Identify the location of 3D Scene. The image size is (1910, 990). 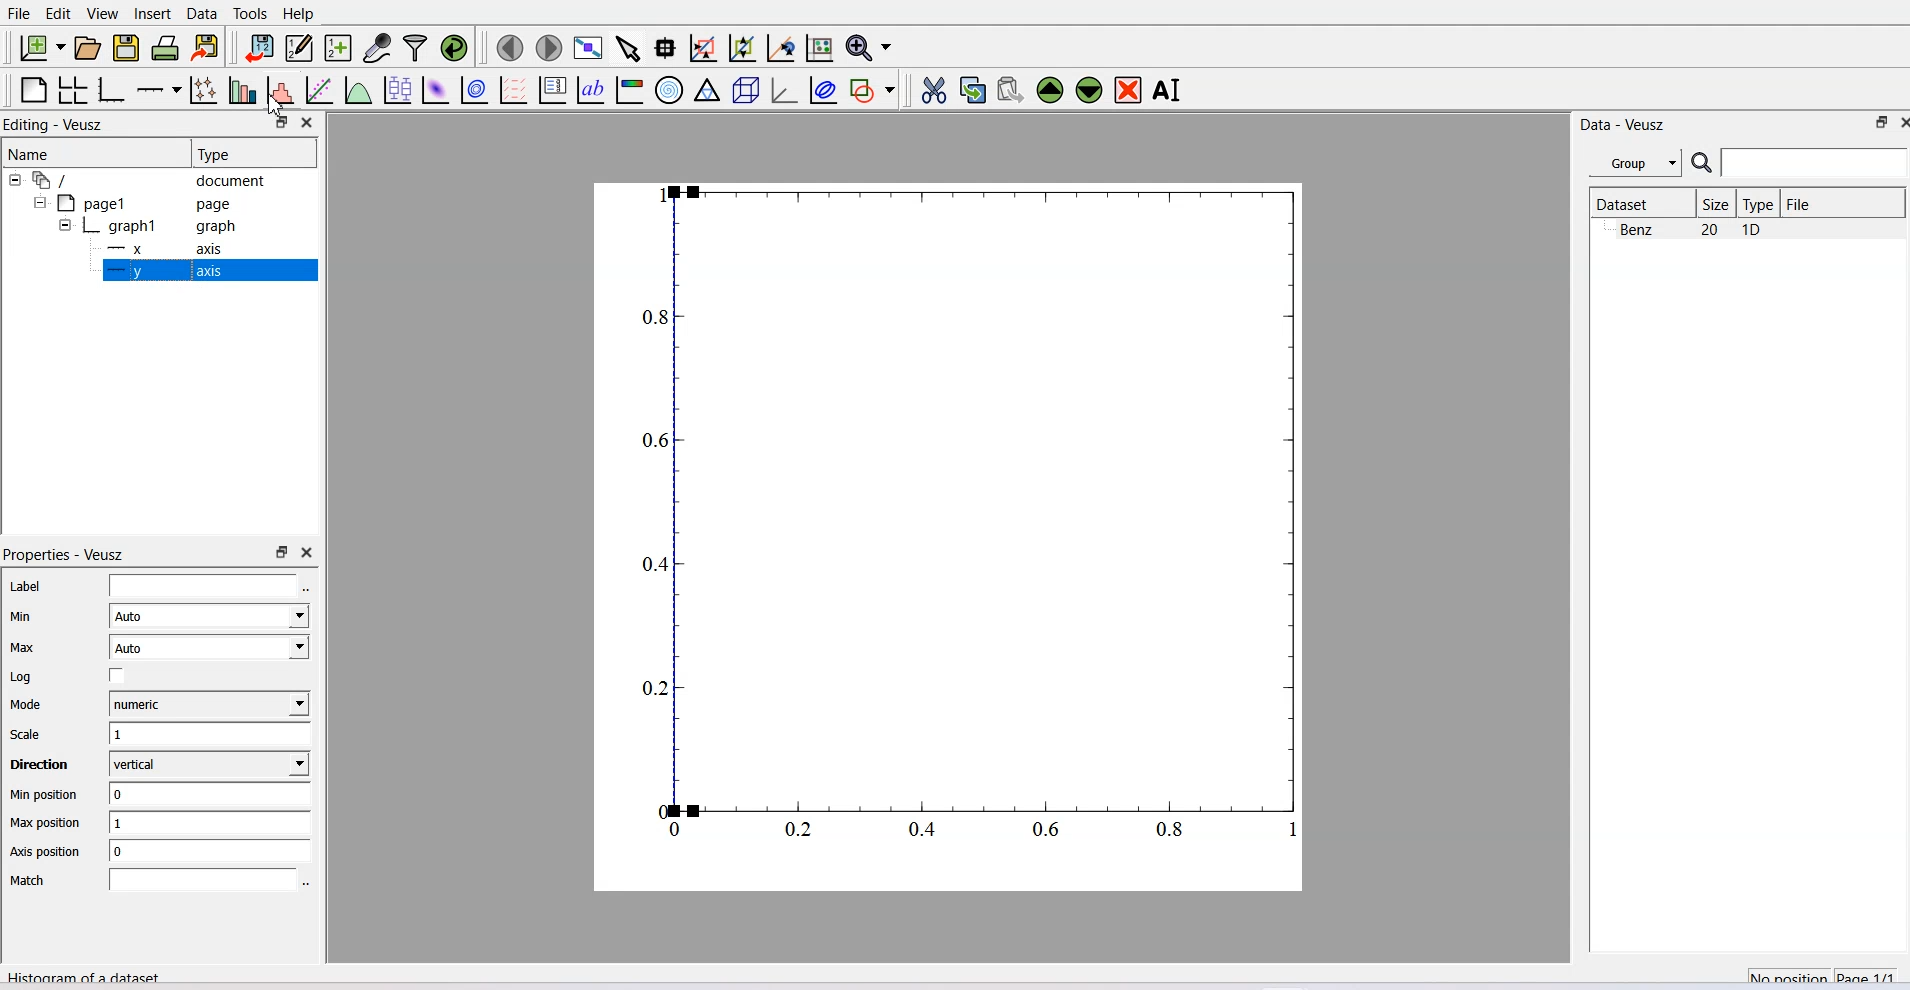
(746, 90).